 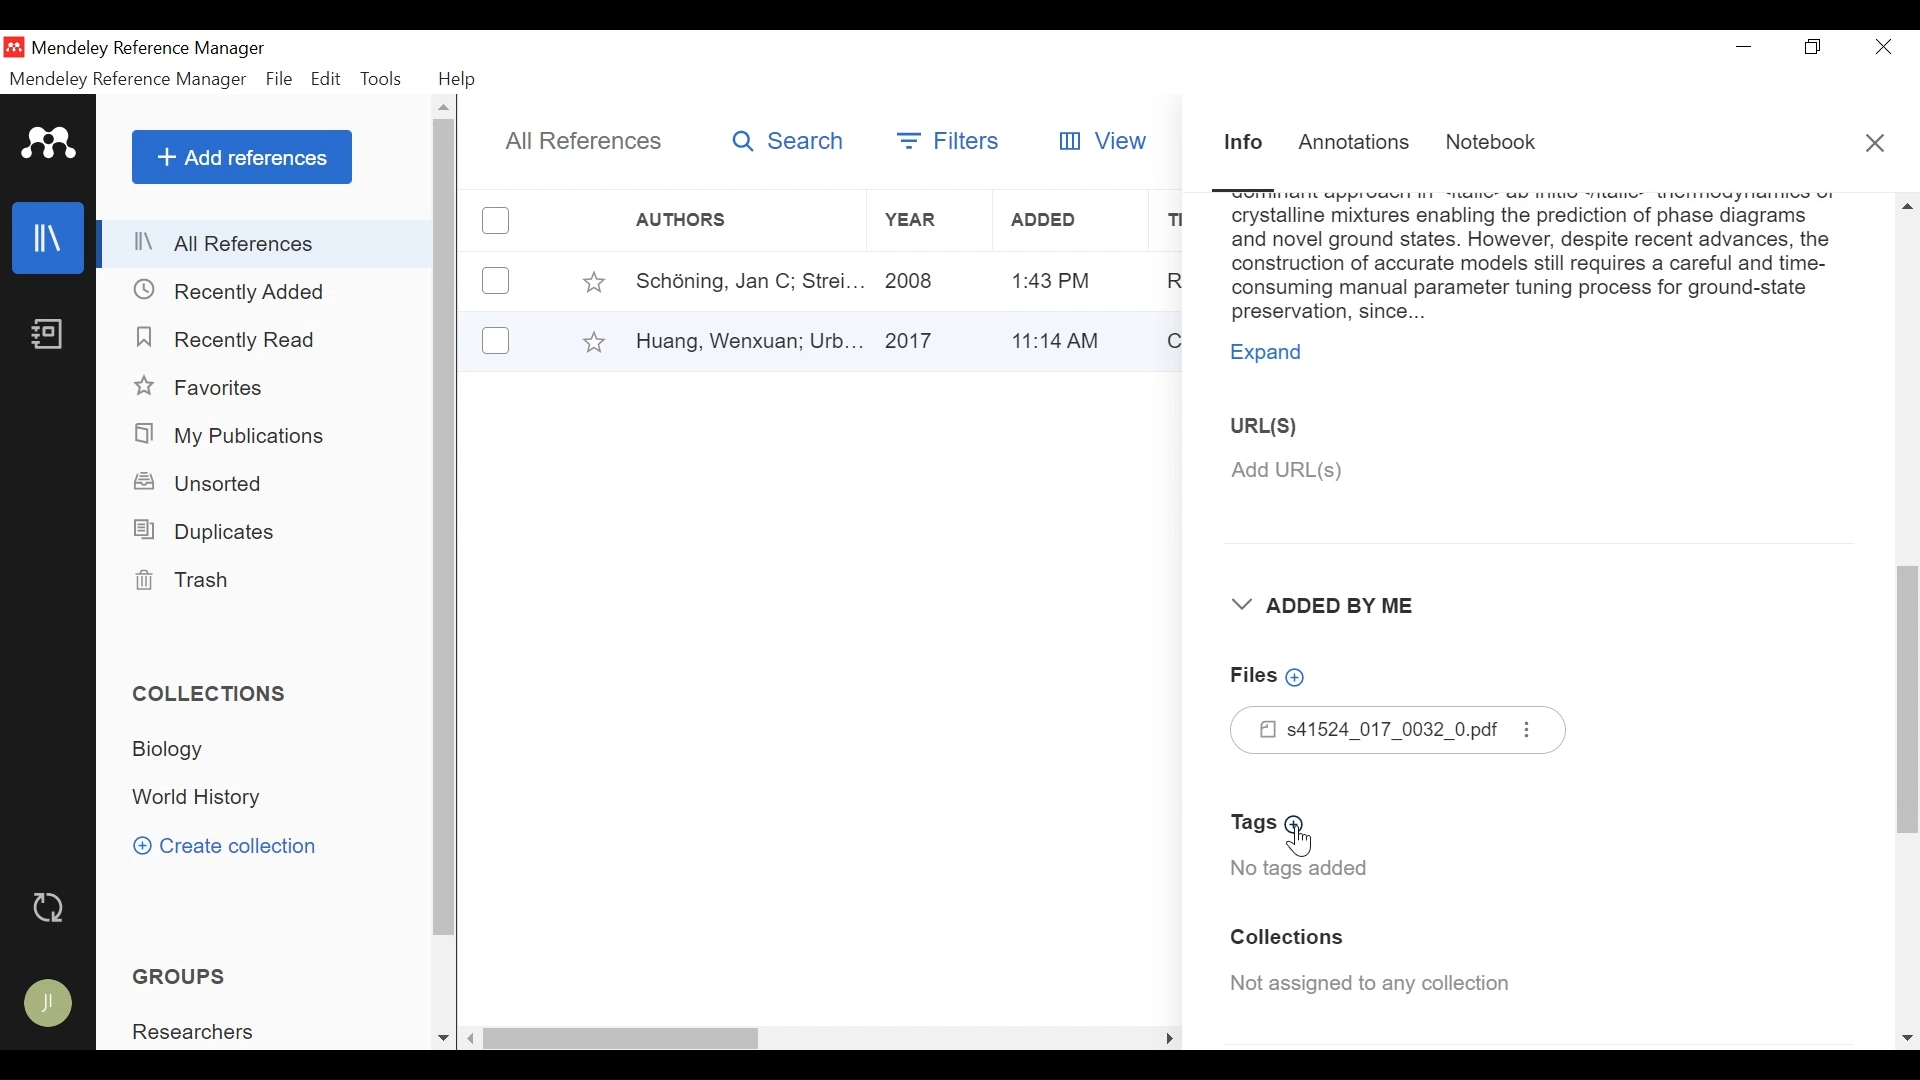 I want to click on Mendeley Reference Manager, so click(x=128, y=82).